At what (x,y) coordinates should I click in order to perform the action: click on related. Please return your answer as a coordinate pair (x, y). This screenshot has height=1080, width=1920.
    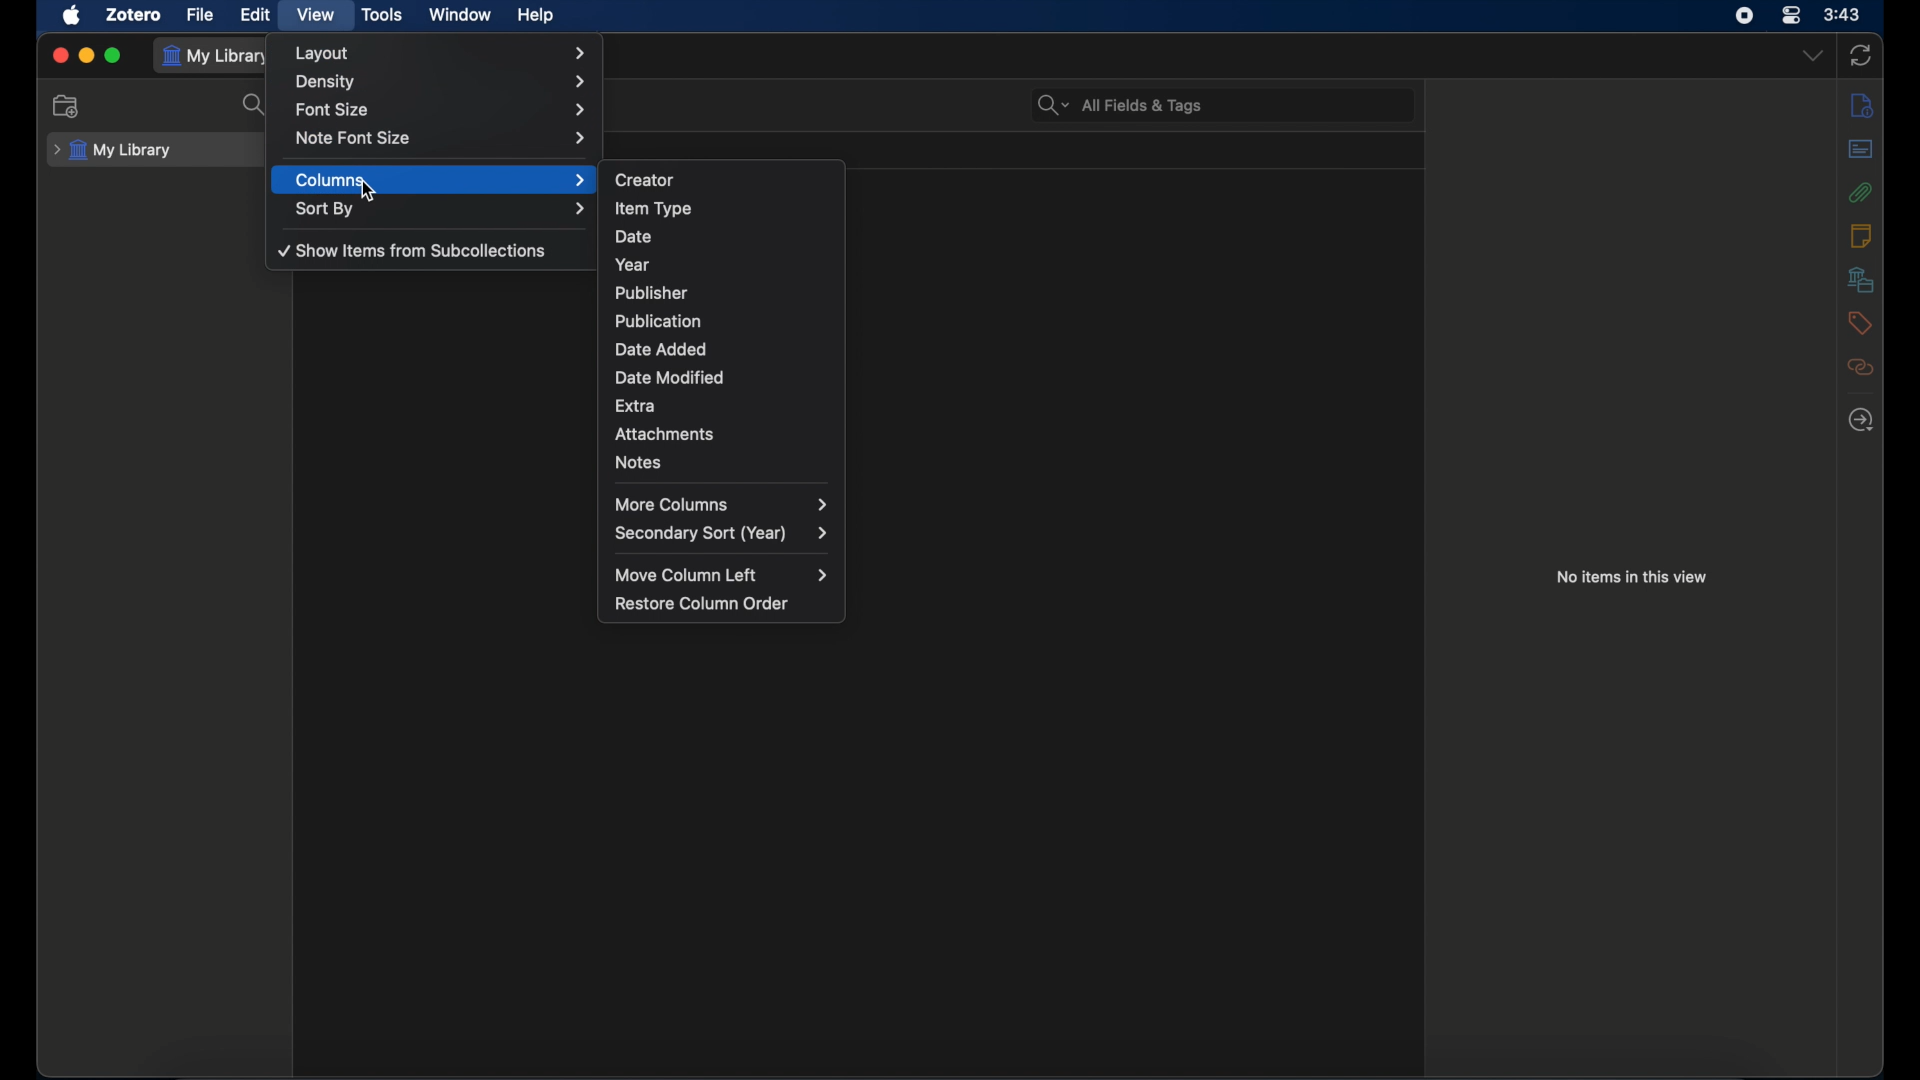
    Looking at the image, I should click on (1860, 367).